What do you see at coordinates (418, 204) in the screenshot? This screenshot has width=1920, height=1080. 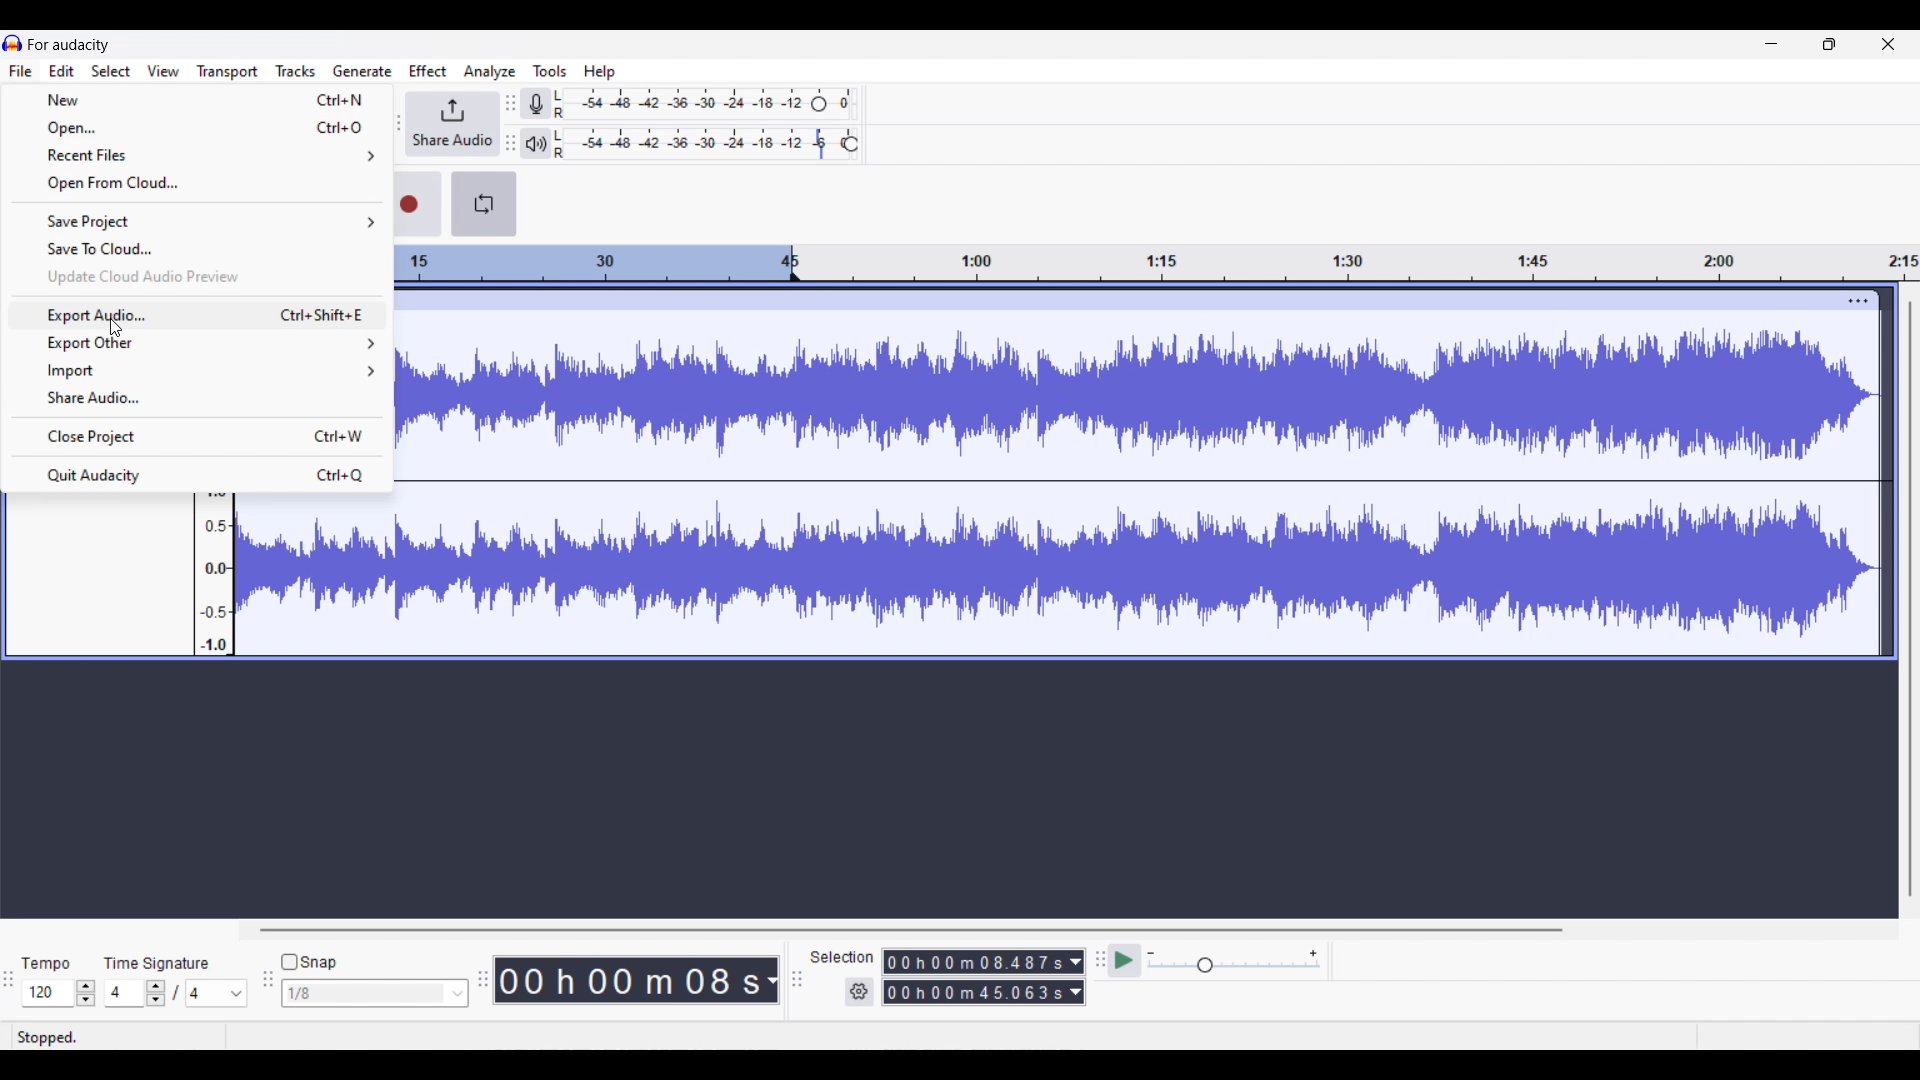 I see `Record/Record new track` at bounding box center [418, 204].